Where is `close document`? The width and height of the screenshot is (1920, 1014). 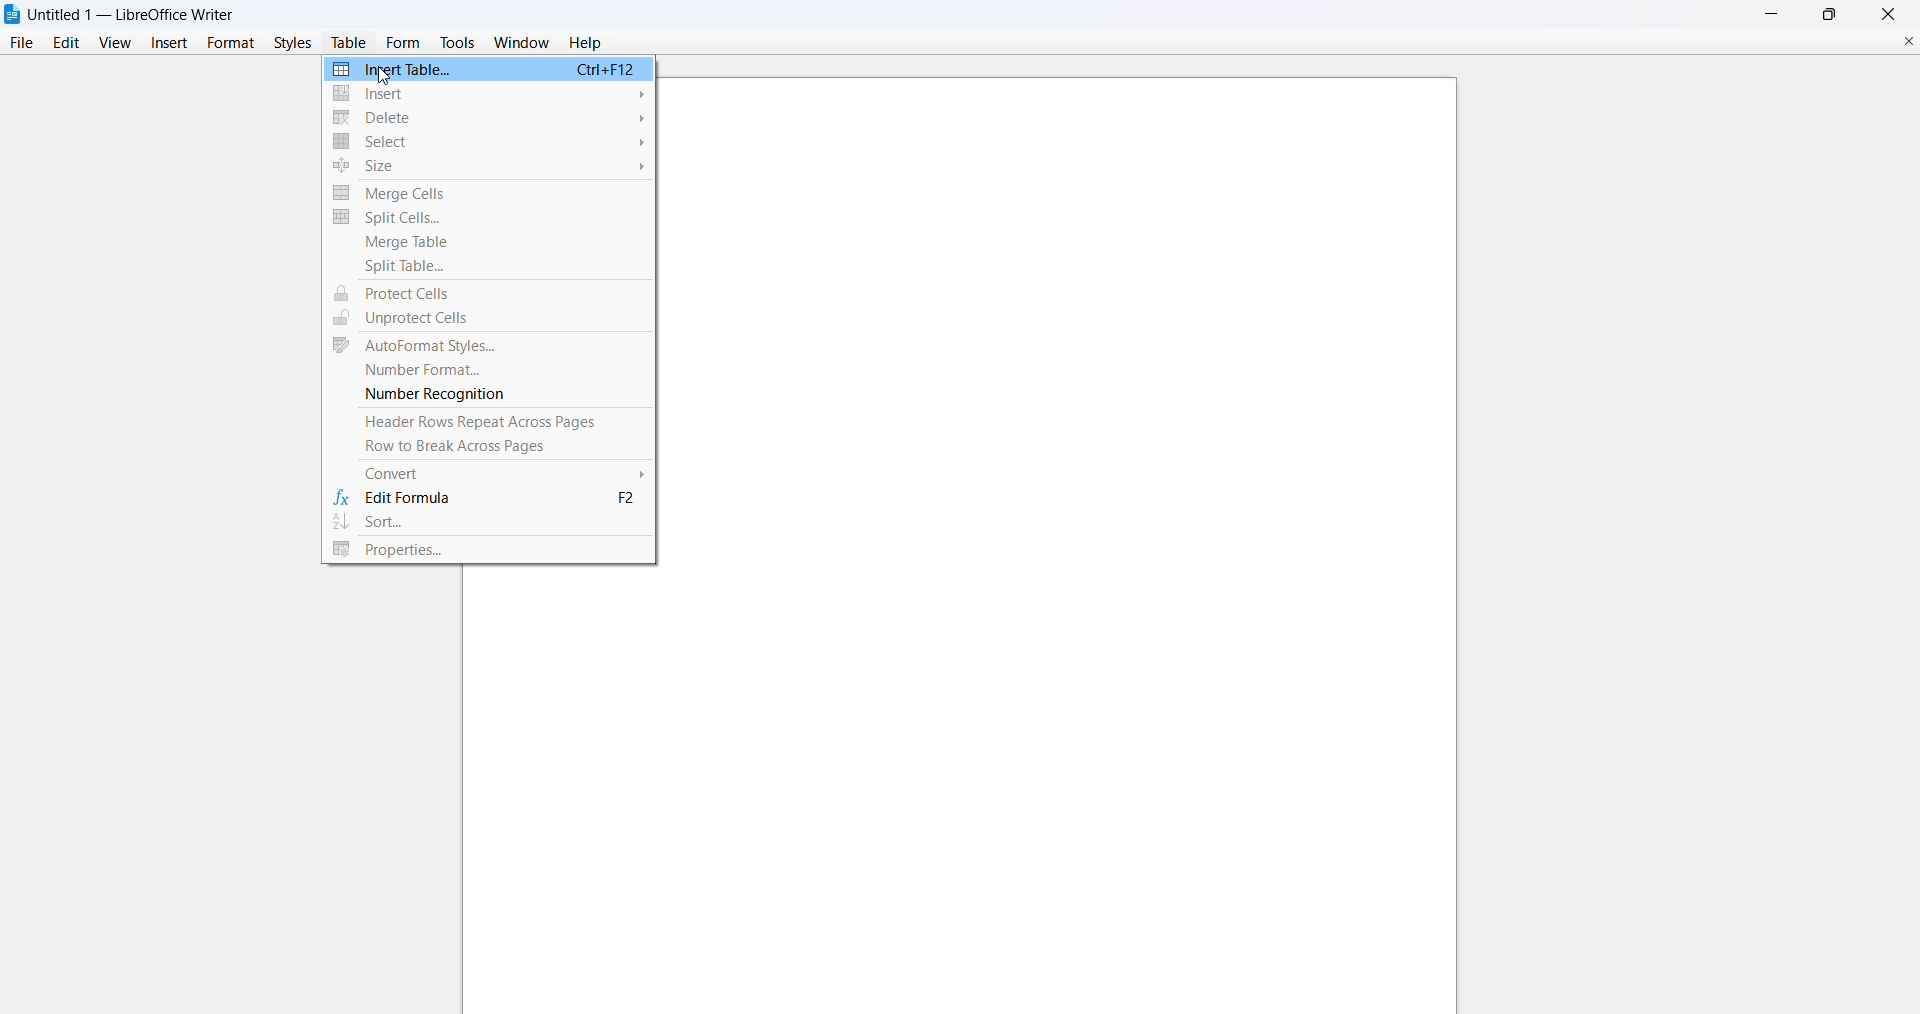
close document is located at coordinates (1900, 39).